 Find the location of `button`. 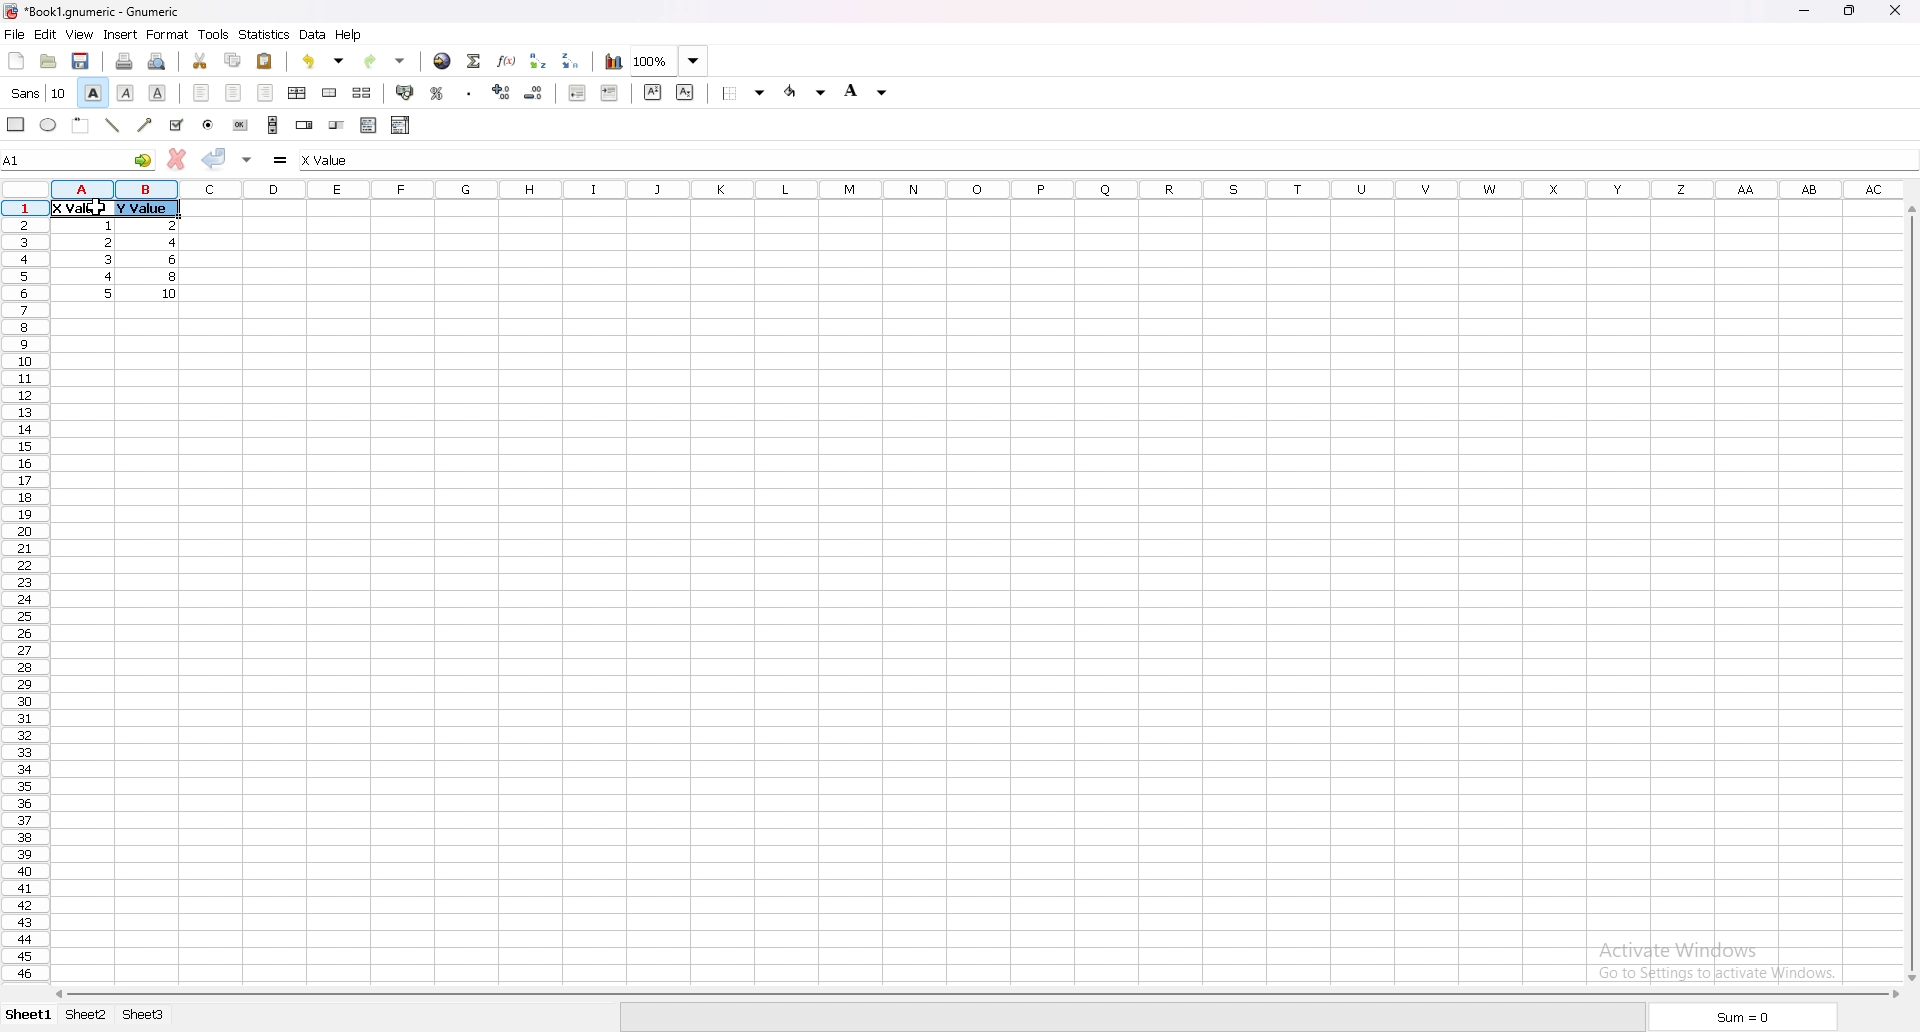

button is located at coordinates (240, 125).